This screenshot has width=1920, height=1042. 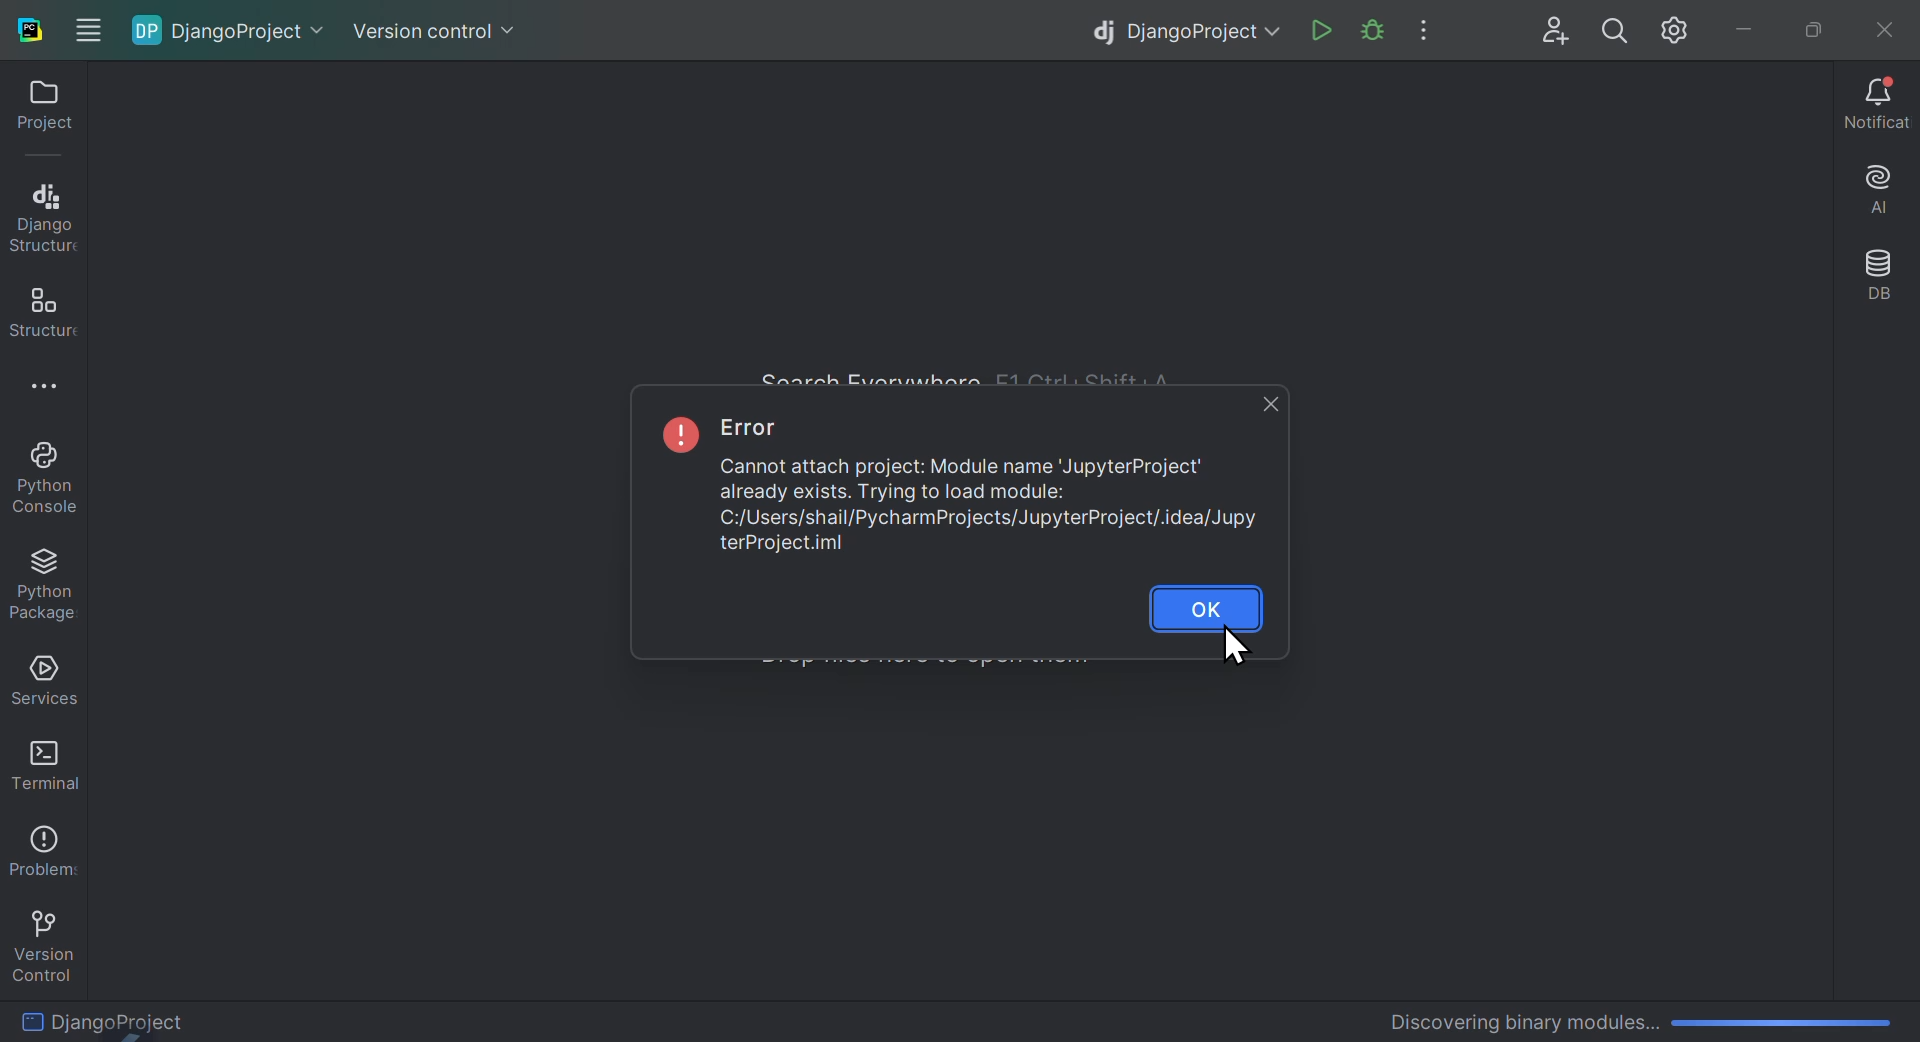 What do you see at coordinates (1208, 604) in the screenshot?
I see `OK` at bounding box center [1208, 604].